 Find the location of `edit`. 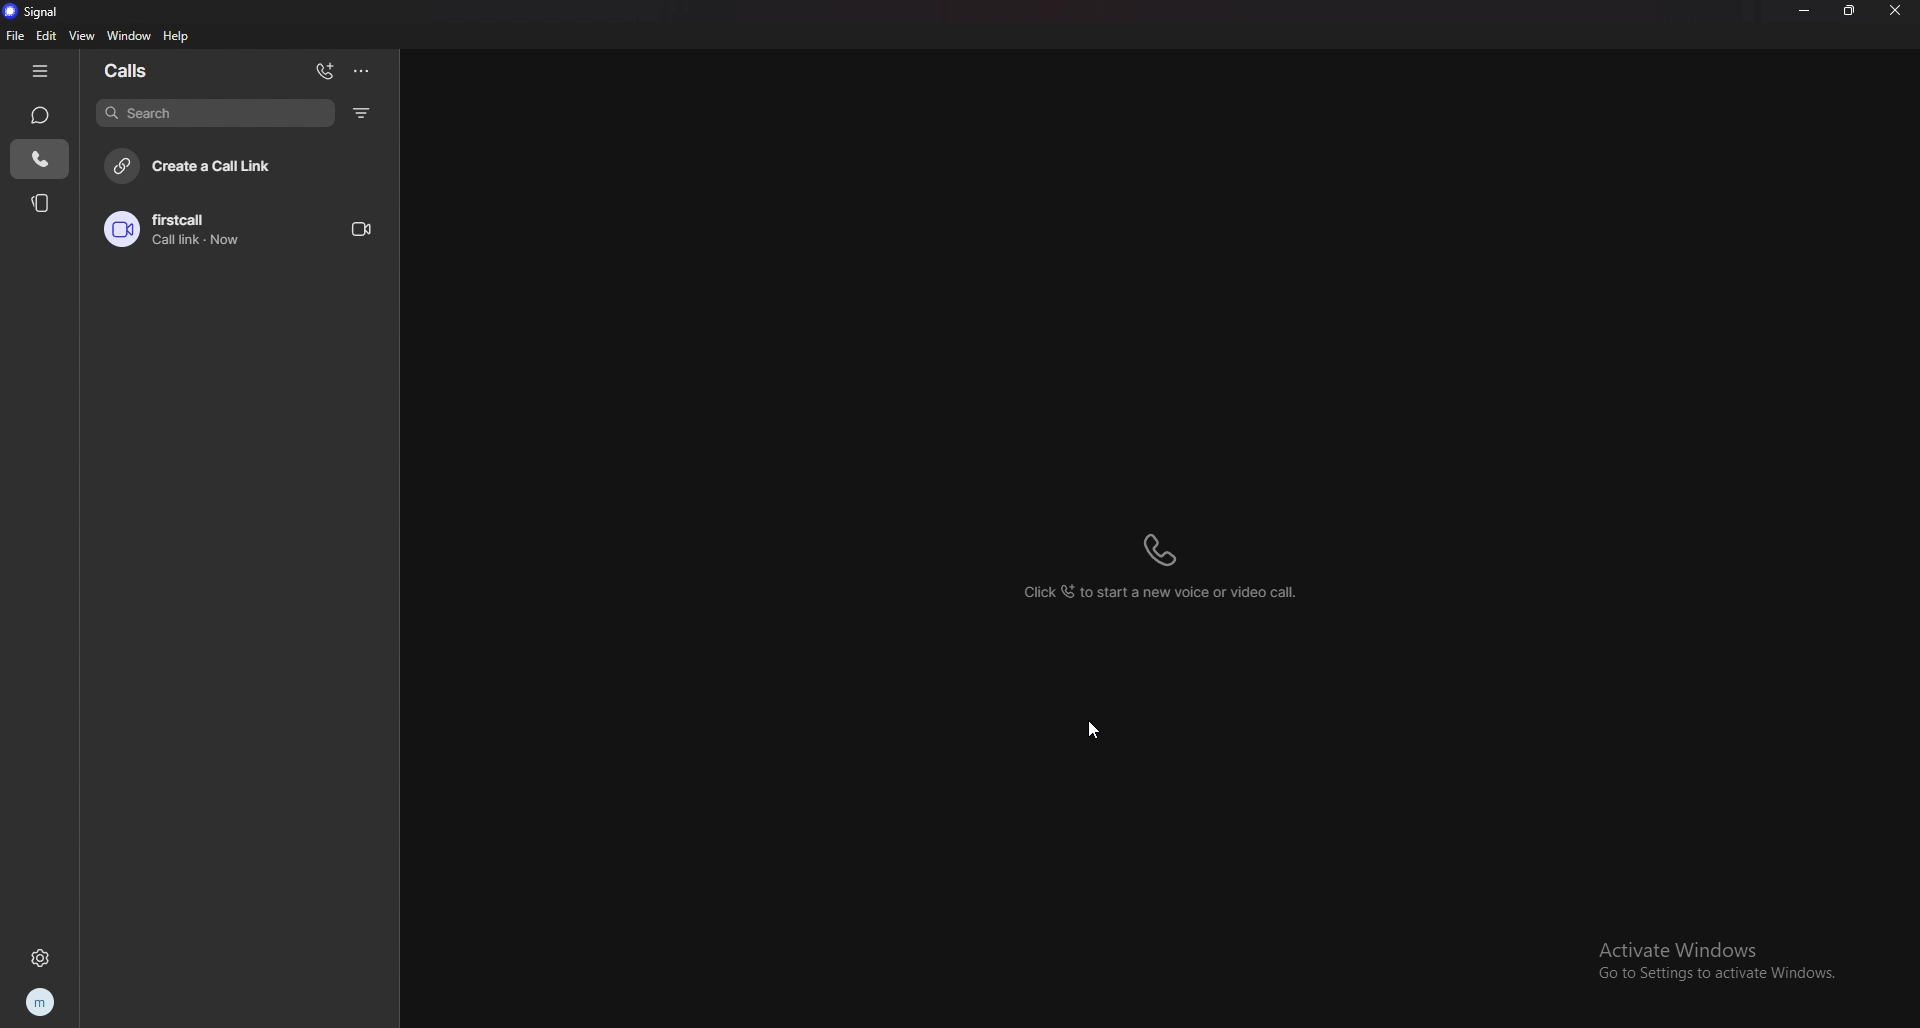

edit is located at coordinates (47, 36).